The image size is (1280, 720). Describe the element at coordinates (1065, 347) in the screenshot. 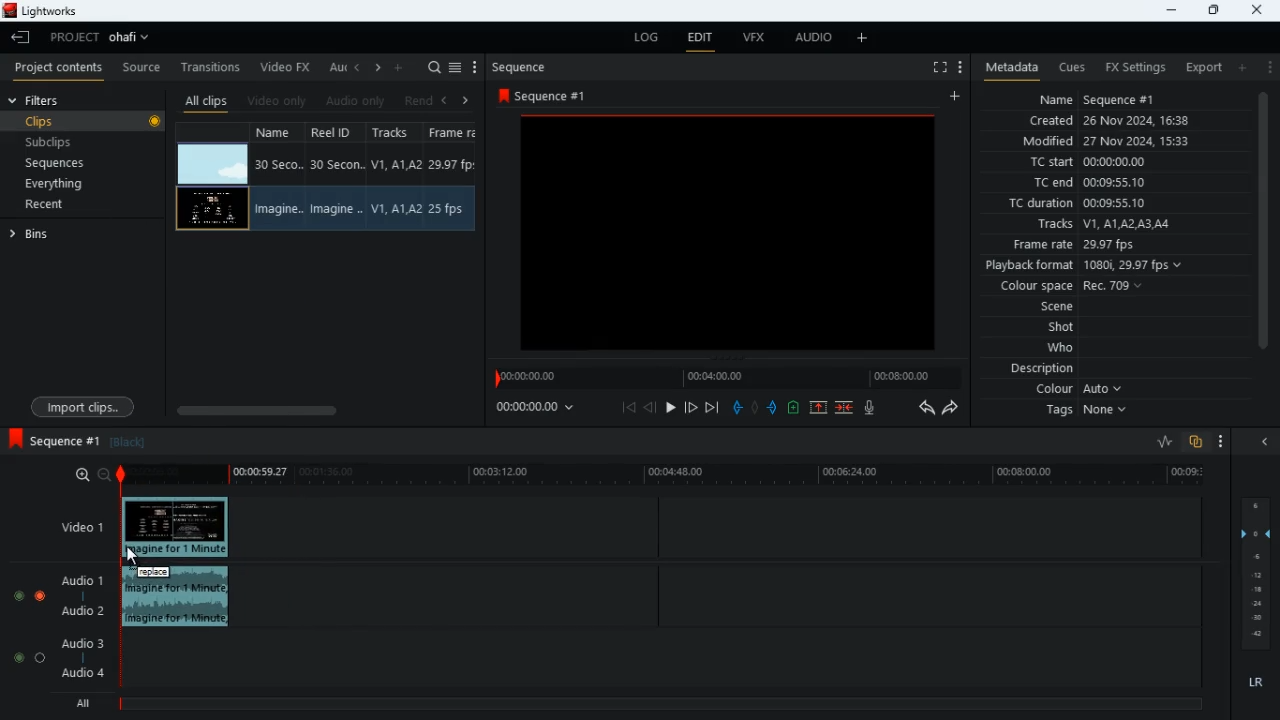

I see `who` at that location.